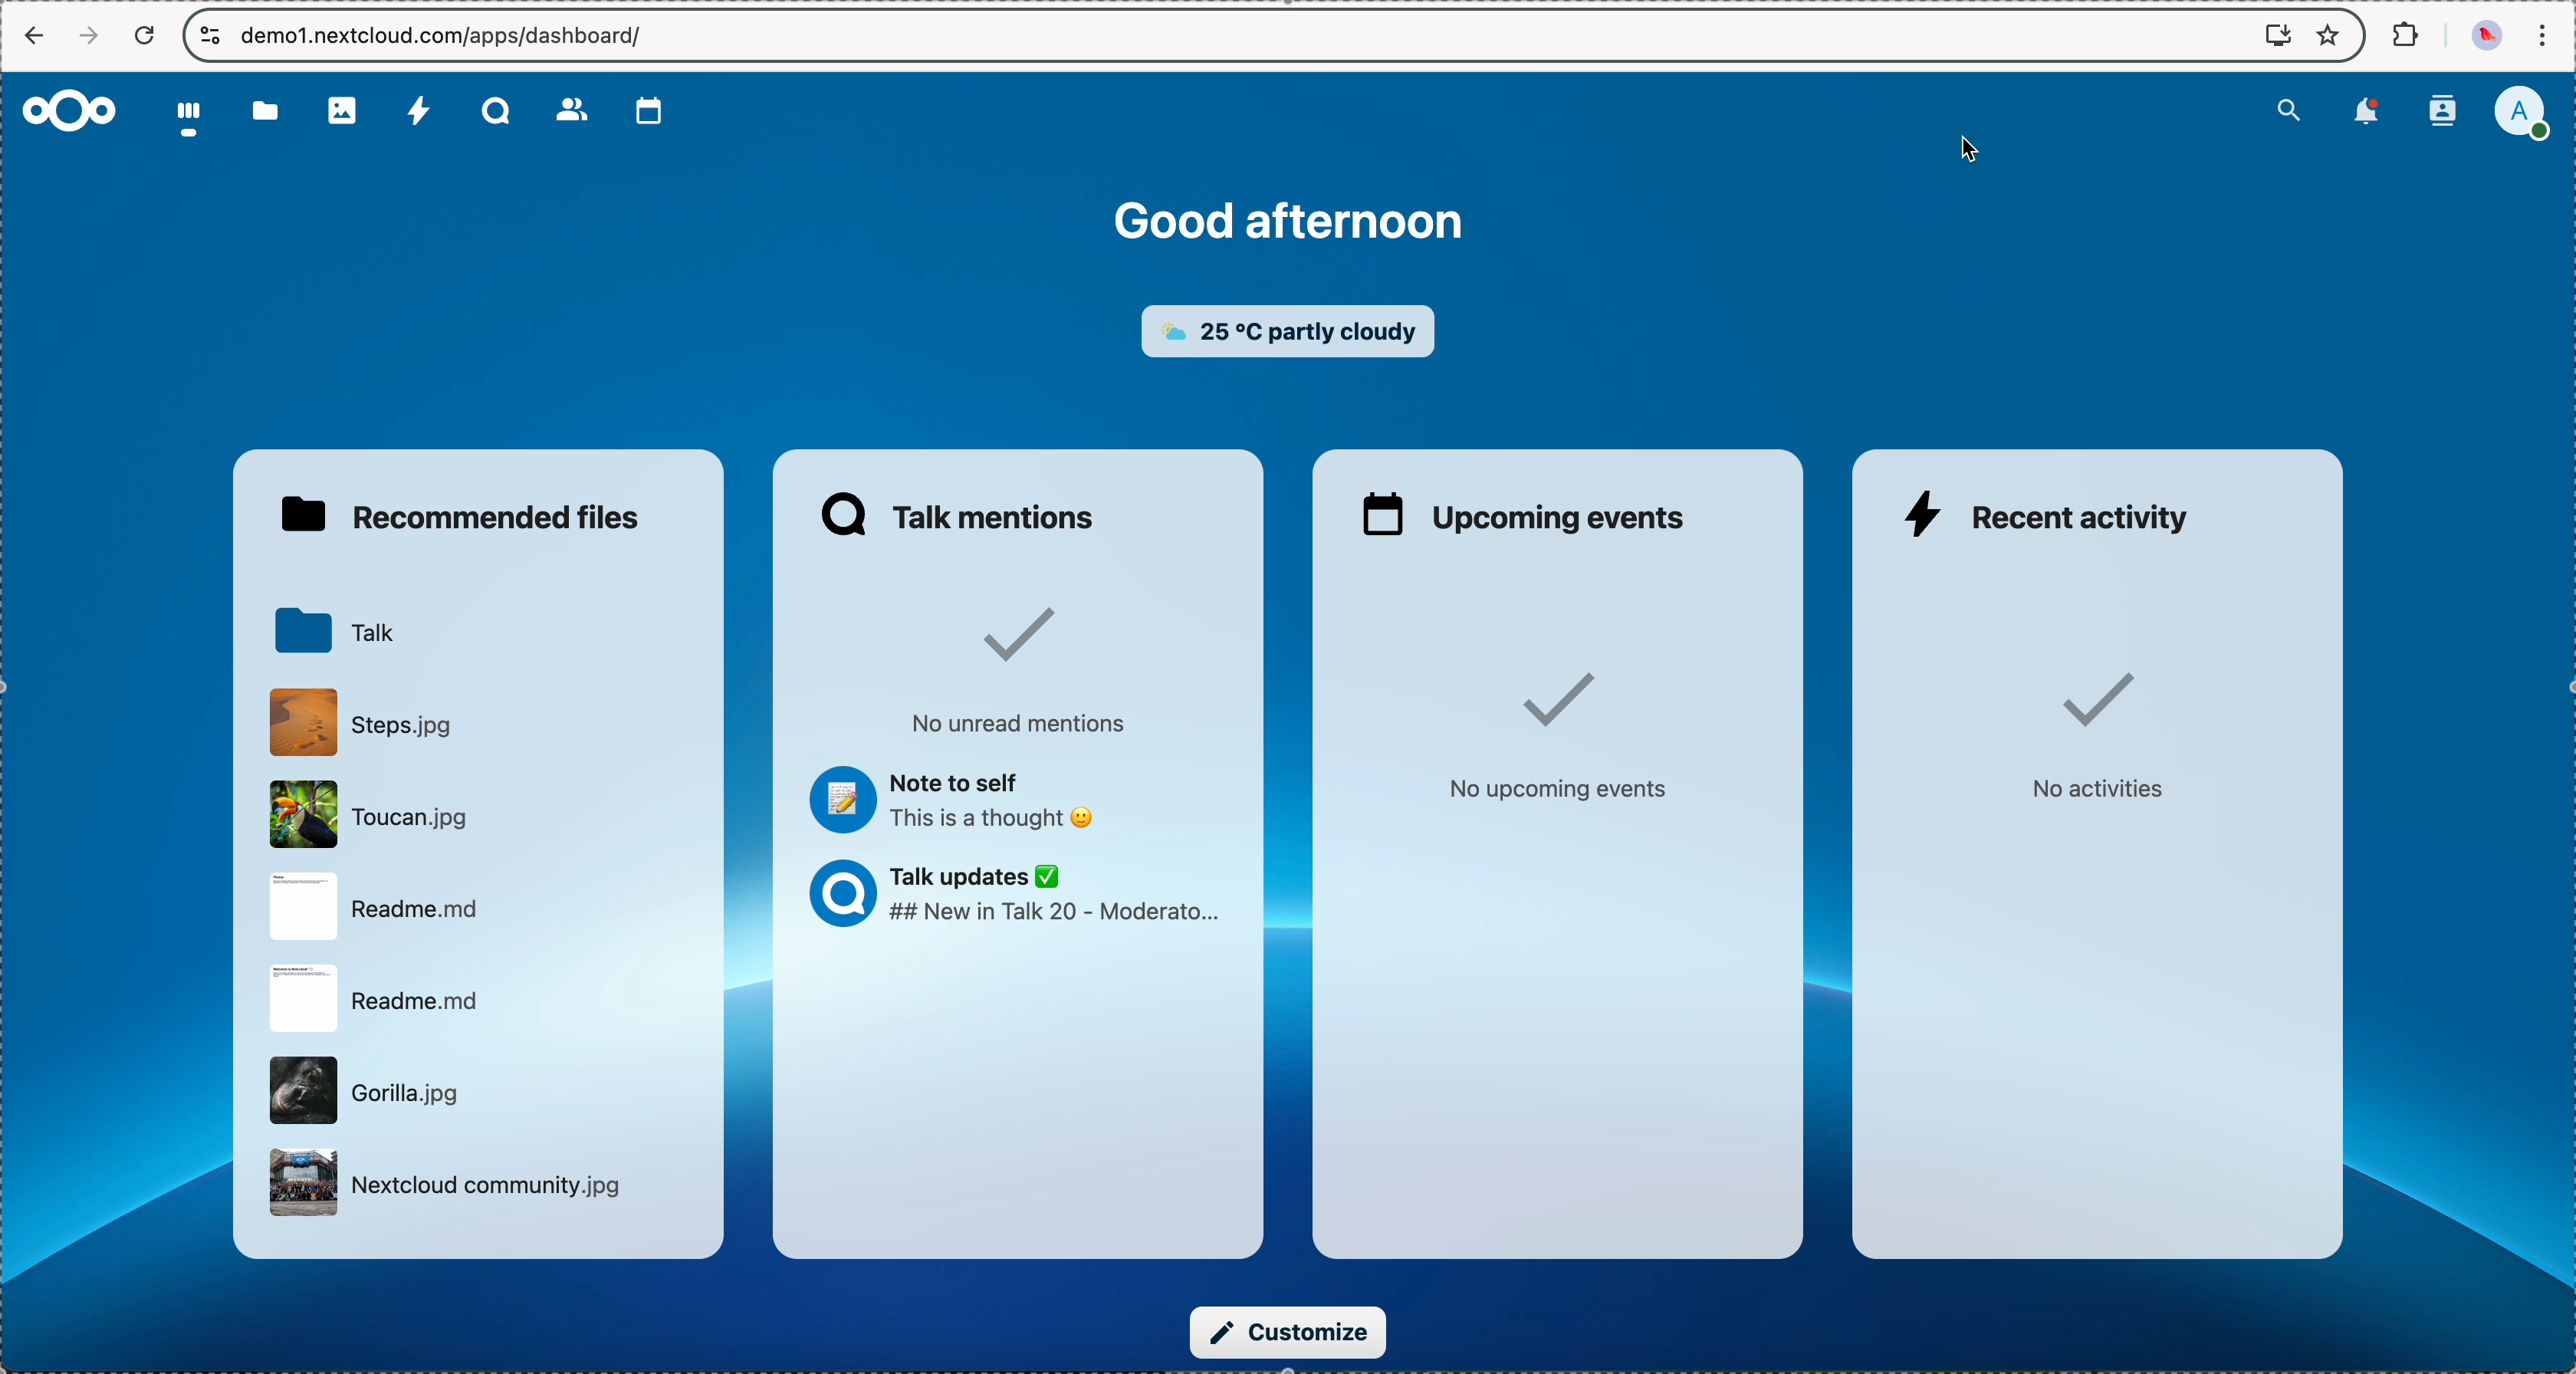 This screenshot has height=1374, width=2576. I want to click on Talk mentions, so click(955, 513).